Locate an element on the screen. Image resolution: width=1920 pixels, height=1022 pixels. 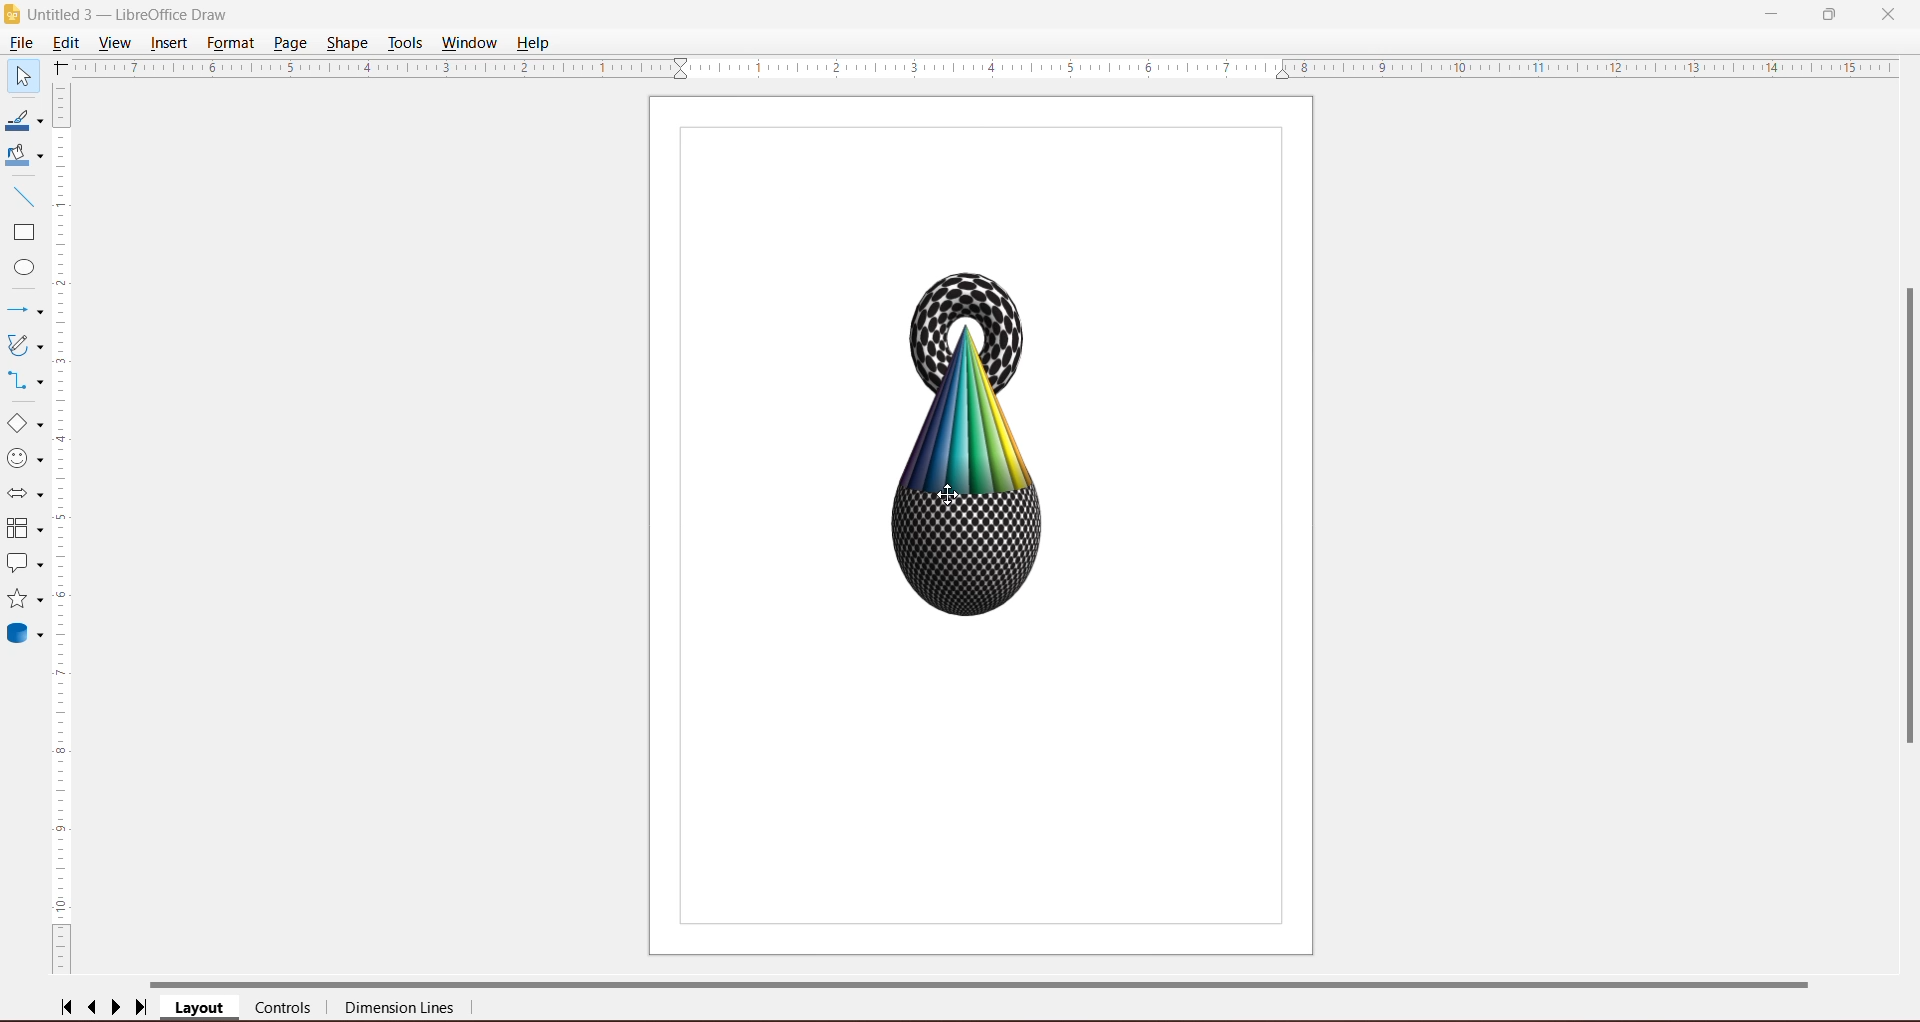
Vertical Scroll Bar is located at coordinates (1908, 519).